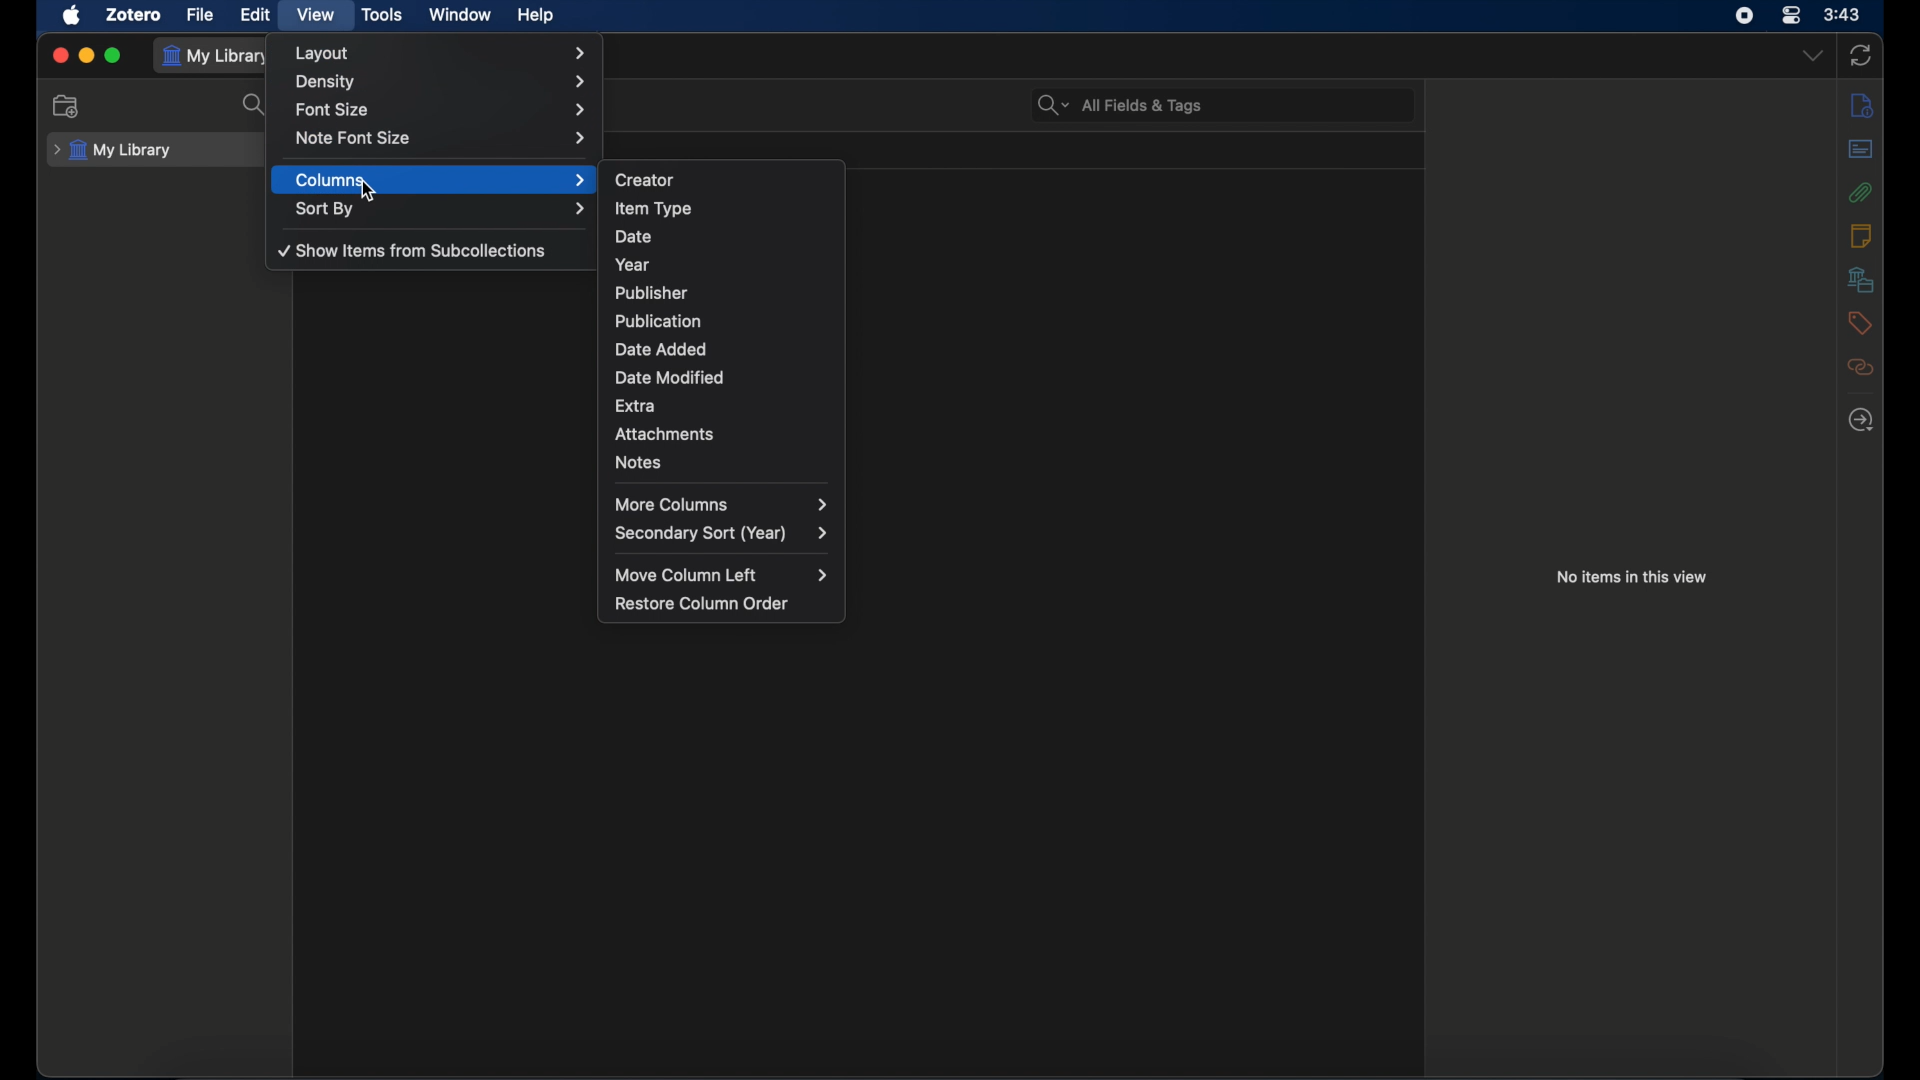 This screenshot has height=1080, width=1920. I want to click on columns, so click(440, 180).